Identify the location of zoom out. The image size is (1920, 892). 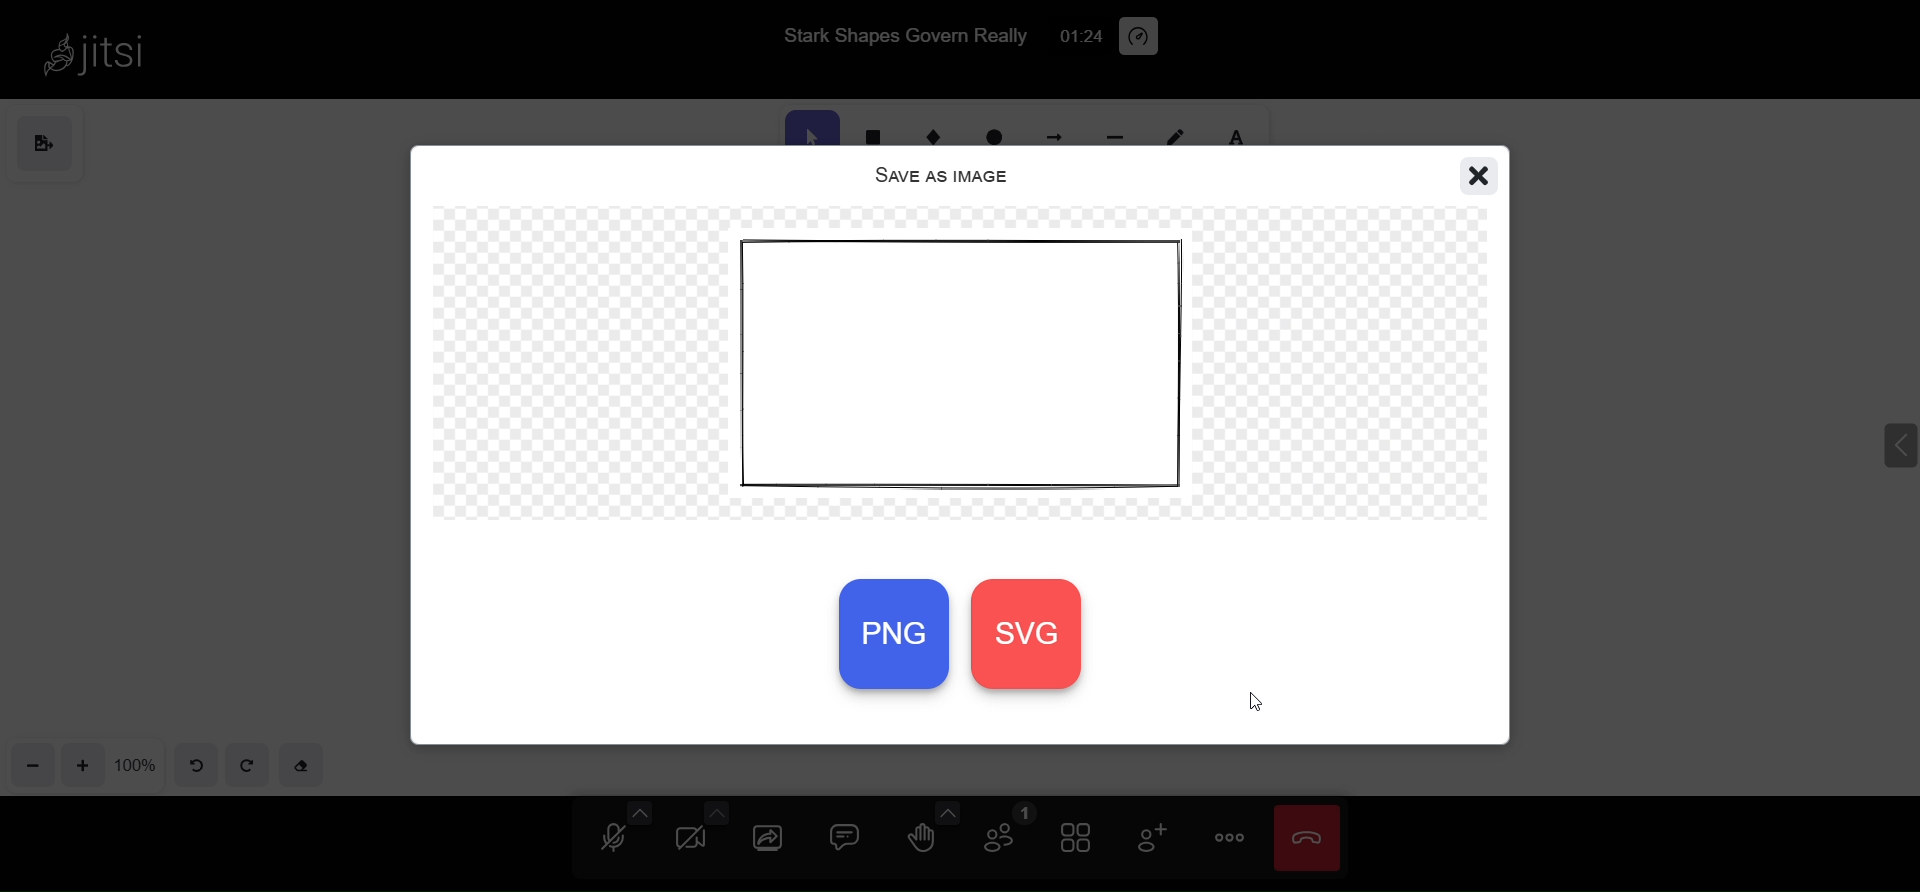
(31, 766).